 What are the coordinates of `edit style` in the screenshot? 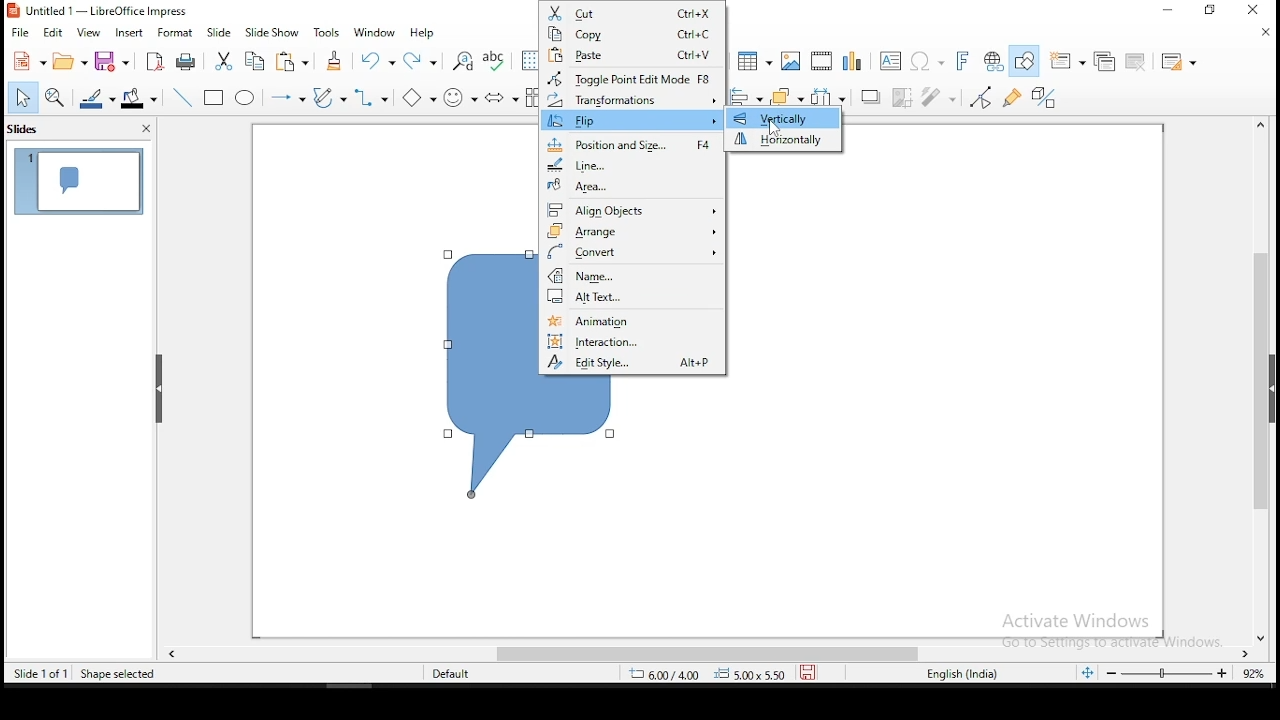 It's located at (633, 363).